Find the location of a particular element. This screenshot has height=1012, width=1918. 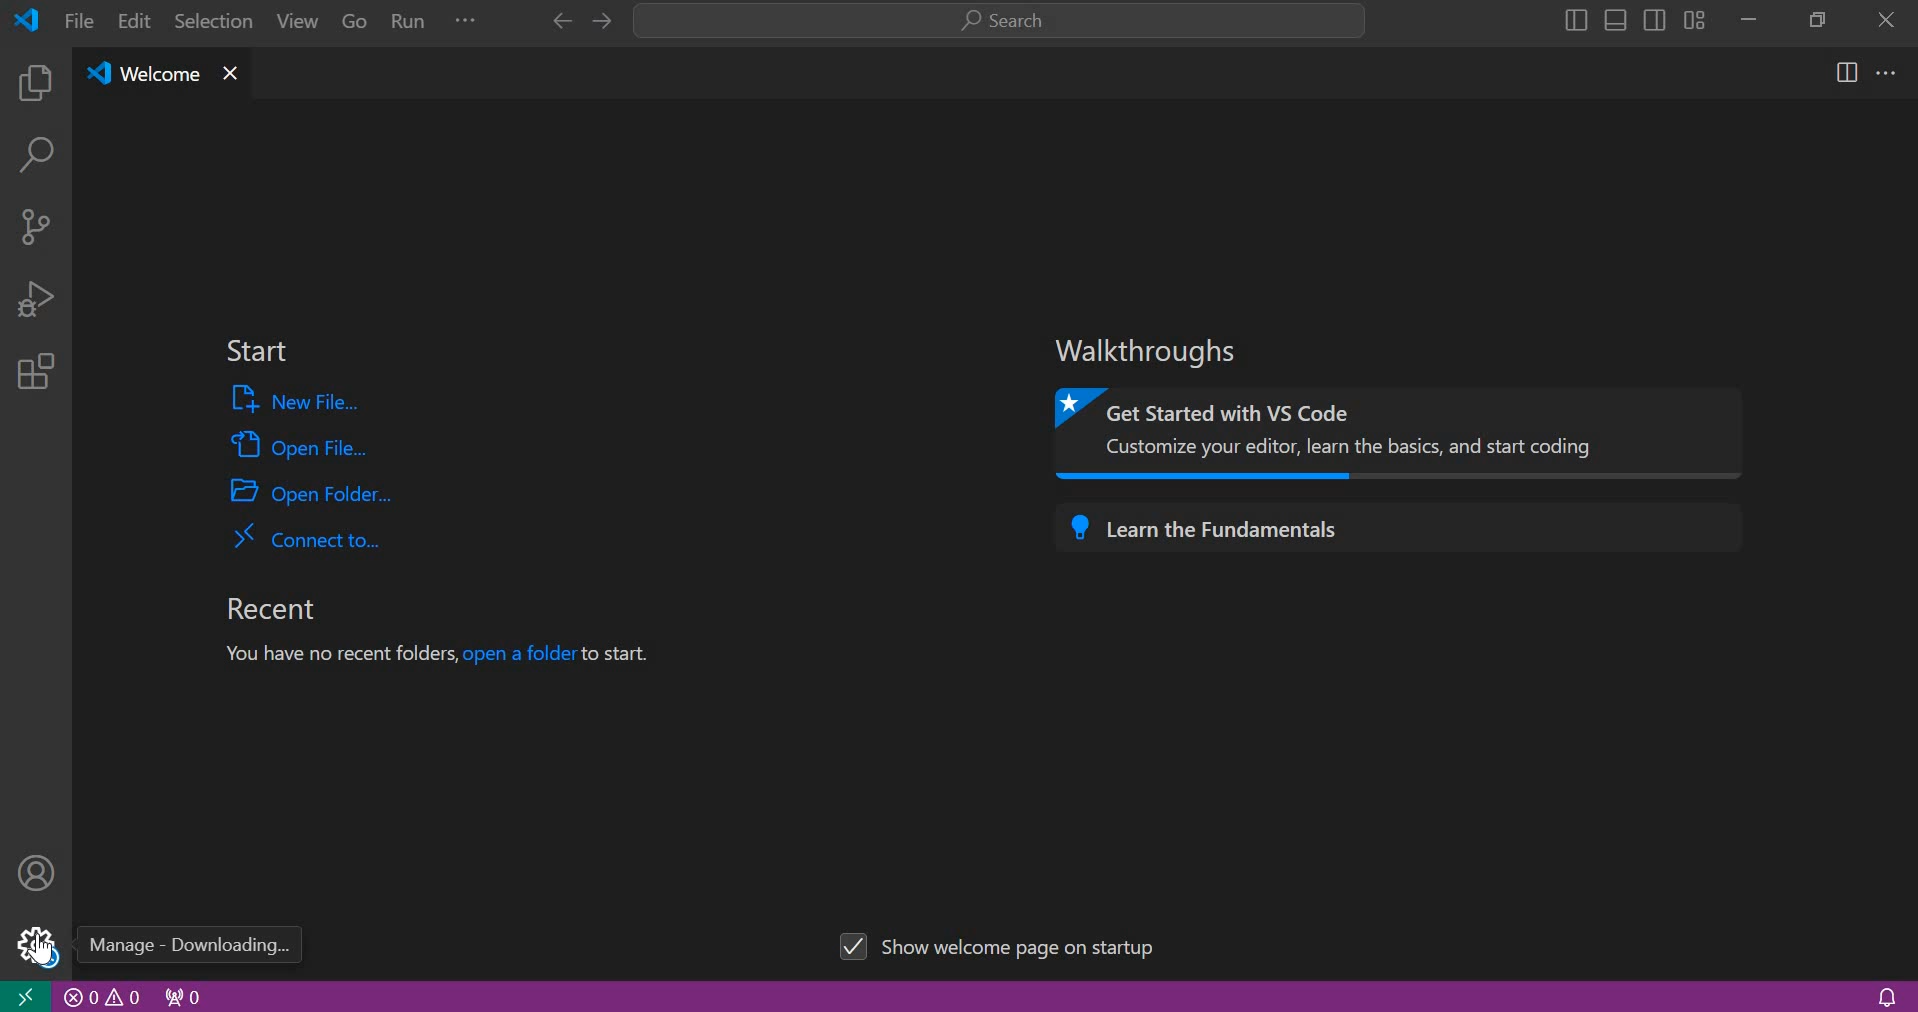

no ports forwarded is located at coordinates (184, 995).